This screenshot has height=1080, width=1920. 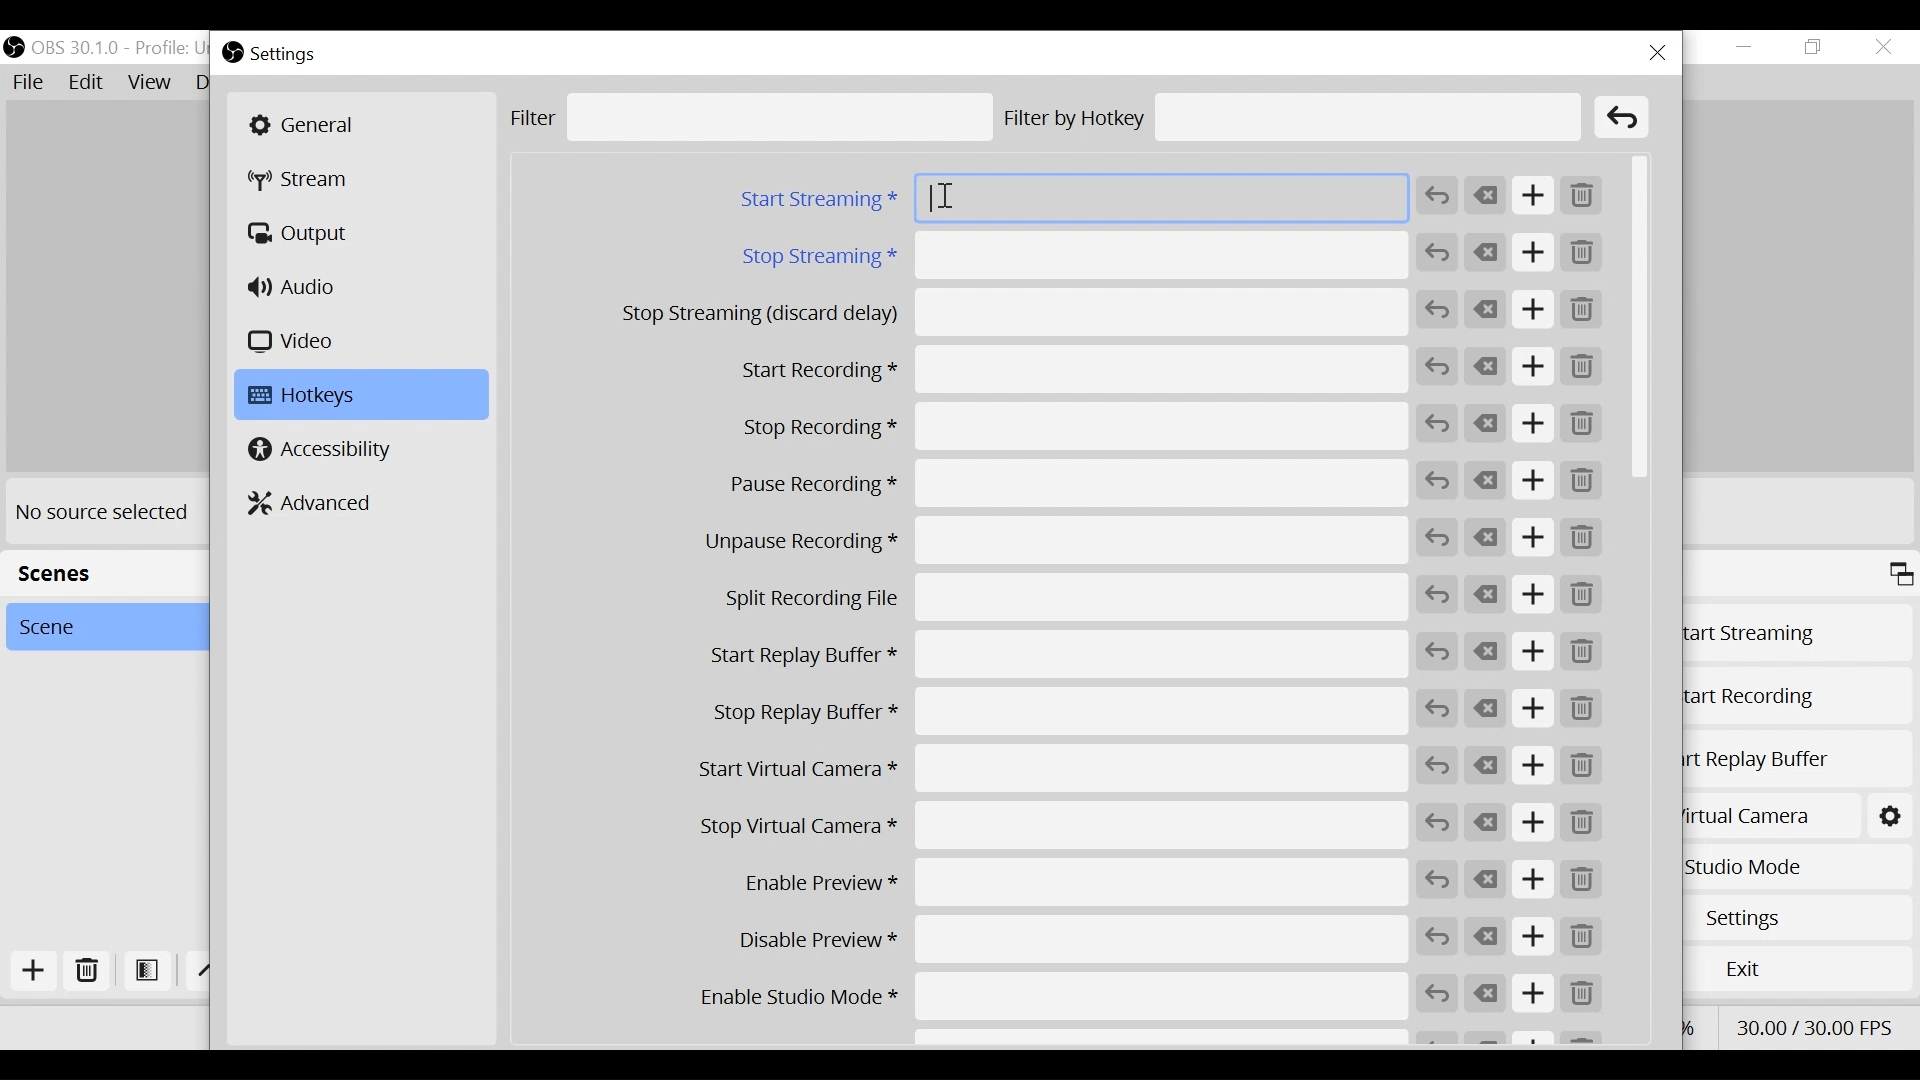 What do you see at coordinates (1439, 766) in the screenshot?
I see `Revert` at bounding box center [1439, 766].